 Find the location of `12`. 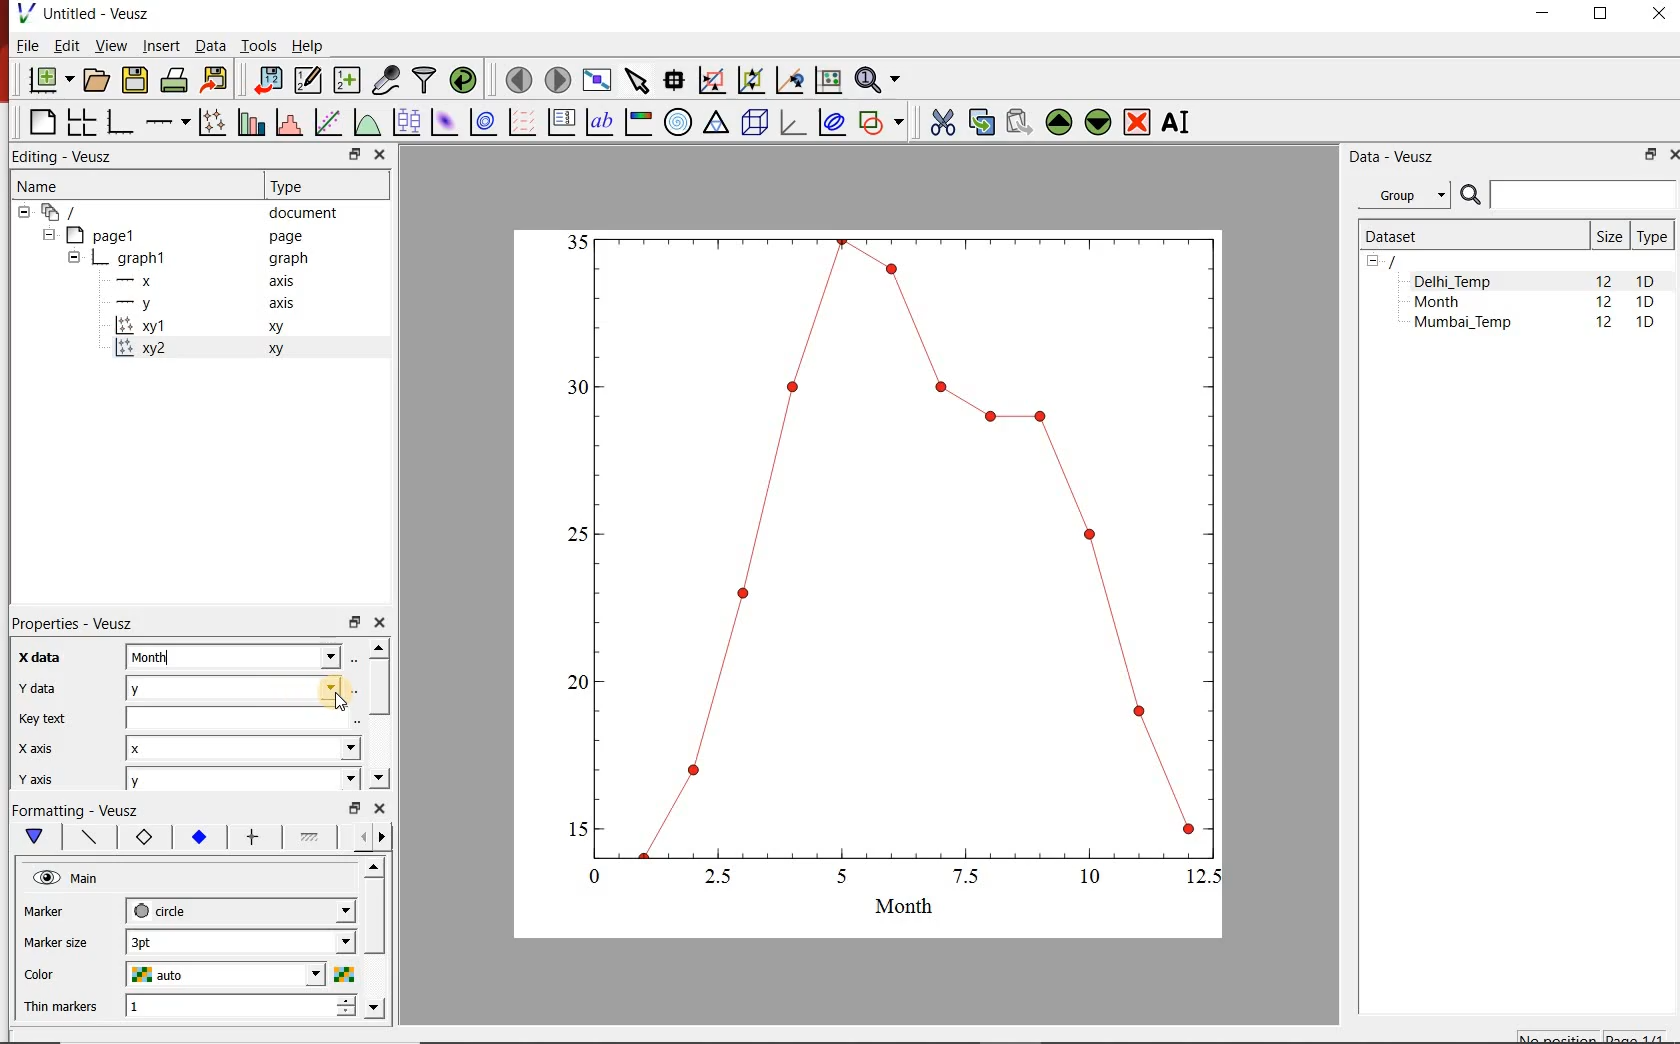

12 is located at coordinates (1606, 325).